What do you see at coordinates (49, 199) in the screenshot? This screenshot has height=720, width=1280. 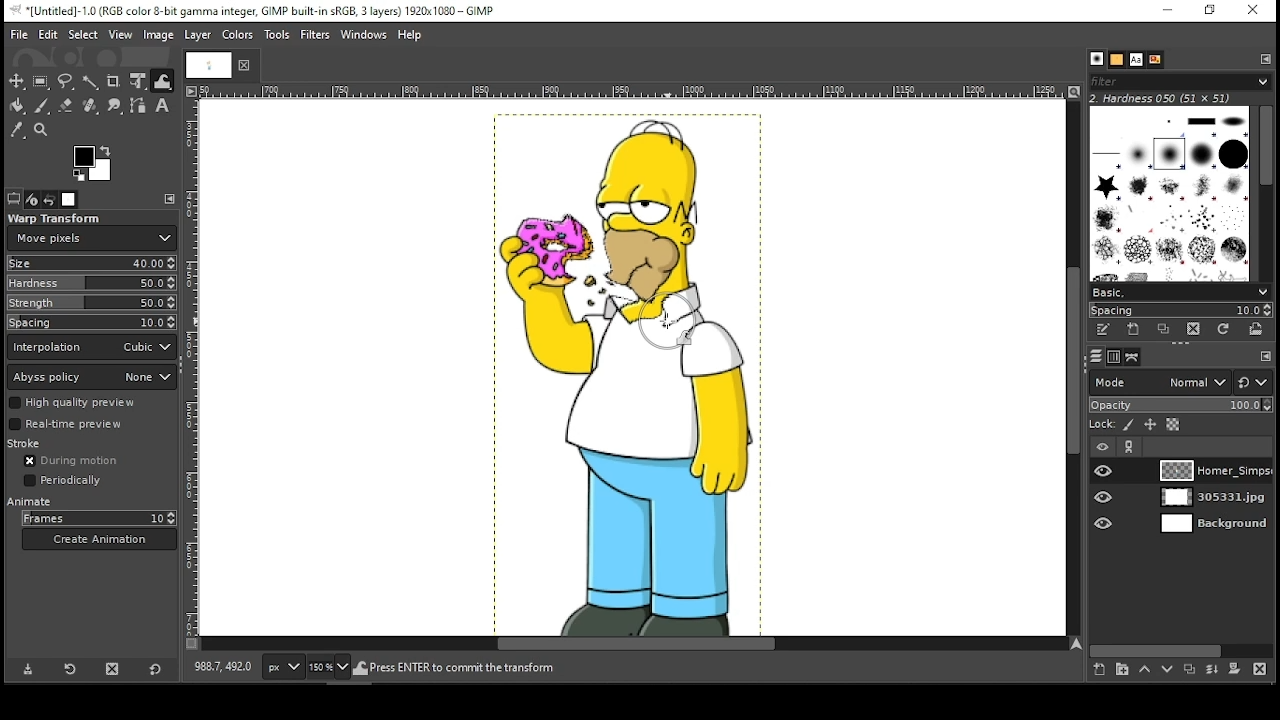 I see `undo history` at bounding box center [49, 199].